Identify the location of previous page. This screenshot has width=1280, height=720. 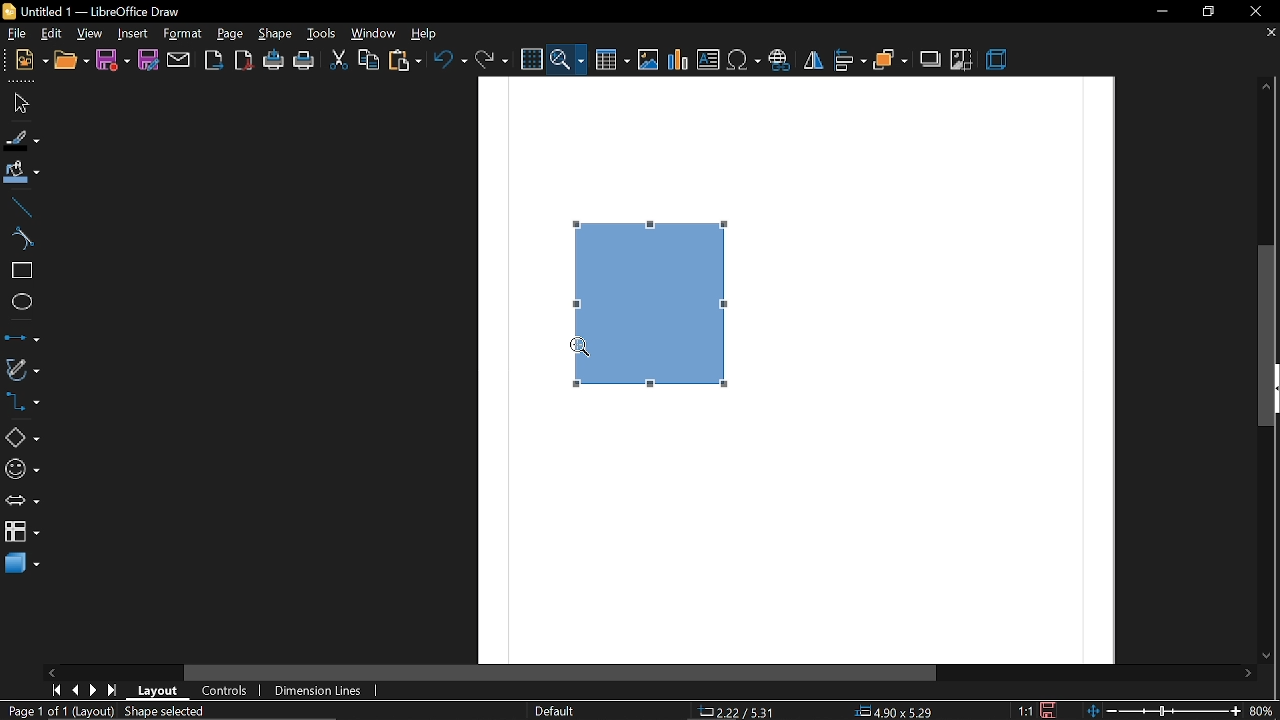
(76, 689).